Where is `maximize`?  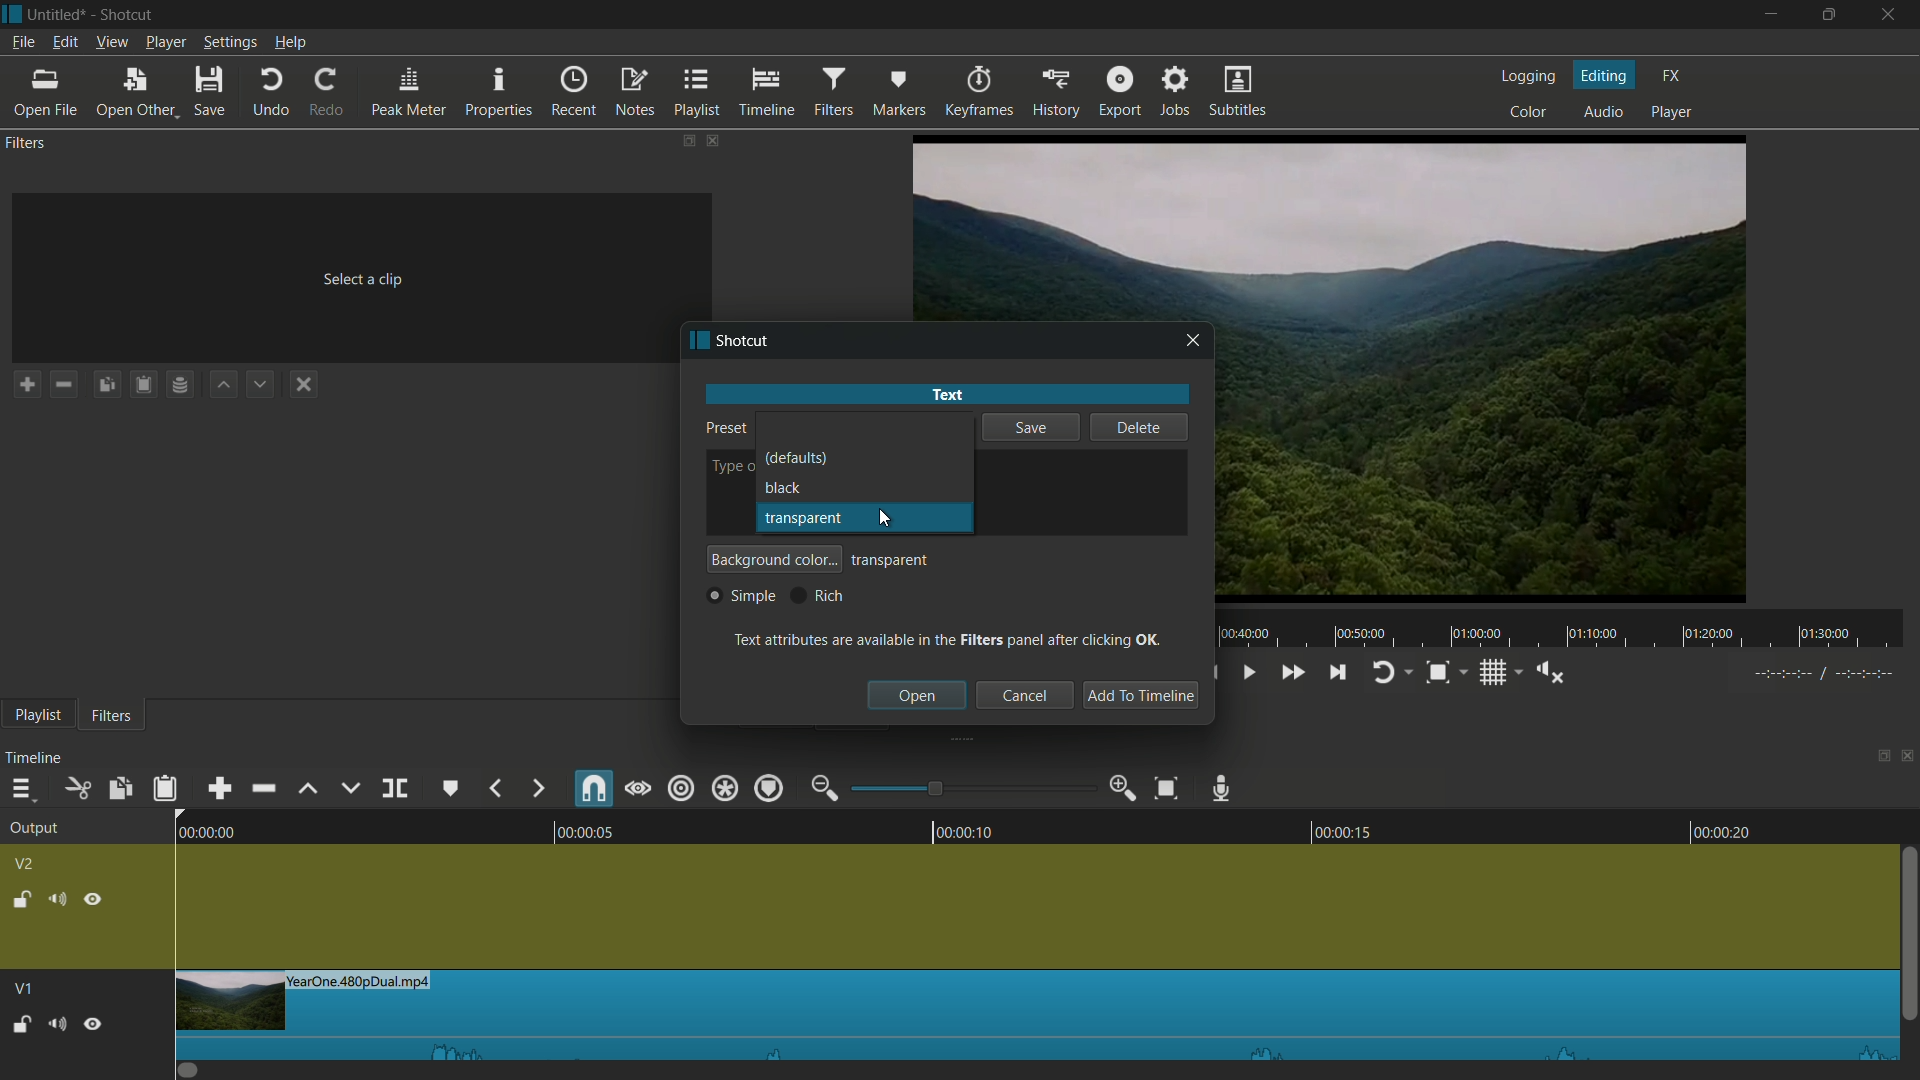
maximize is located at coordinates (1829, 15).